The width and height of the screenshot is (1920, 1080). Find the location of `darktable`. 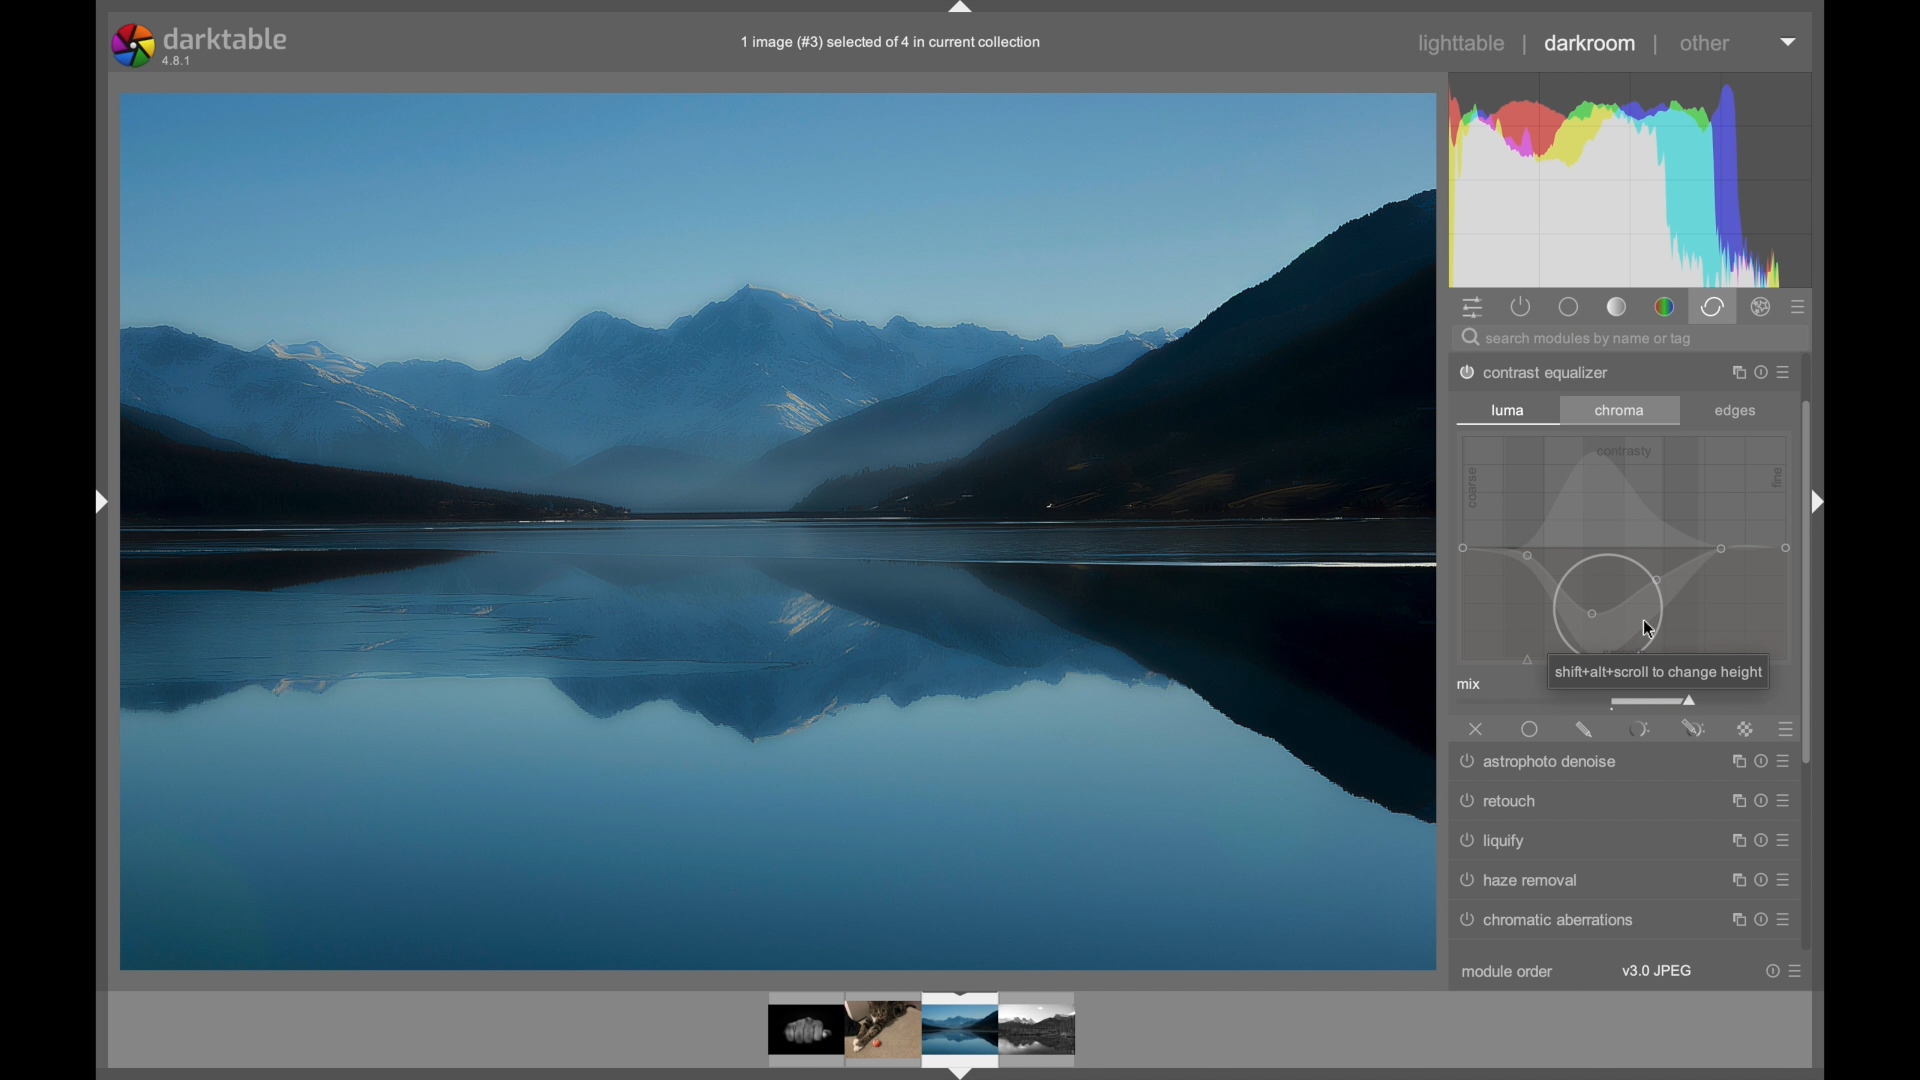

darktable is located at coordinates (200, 46).